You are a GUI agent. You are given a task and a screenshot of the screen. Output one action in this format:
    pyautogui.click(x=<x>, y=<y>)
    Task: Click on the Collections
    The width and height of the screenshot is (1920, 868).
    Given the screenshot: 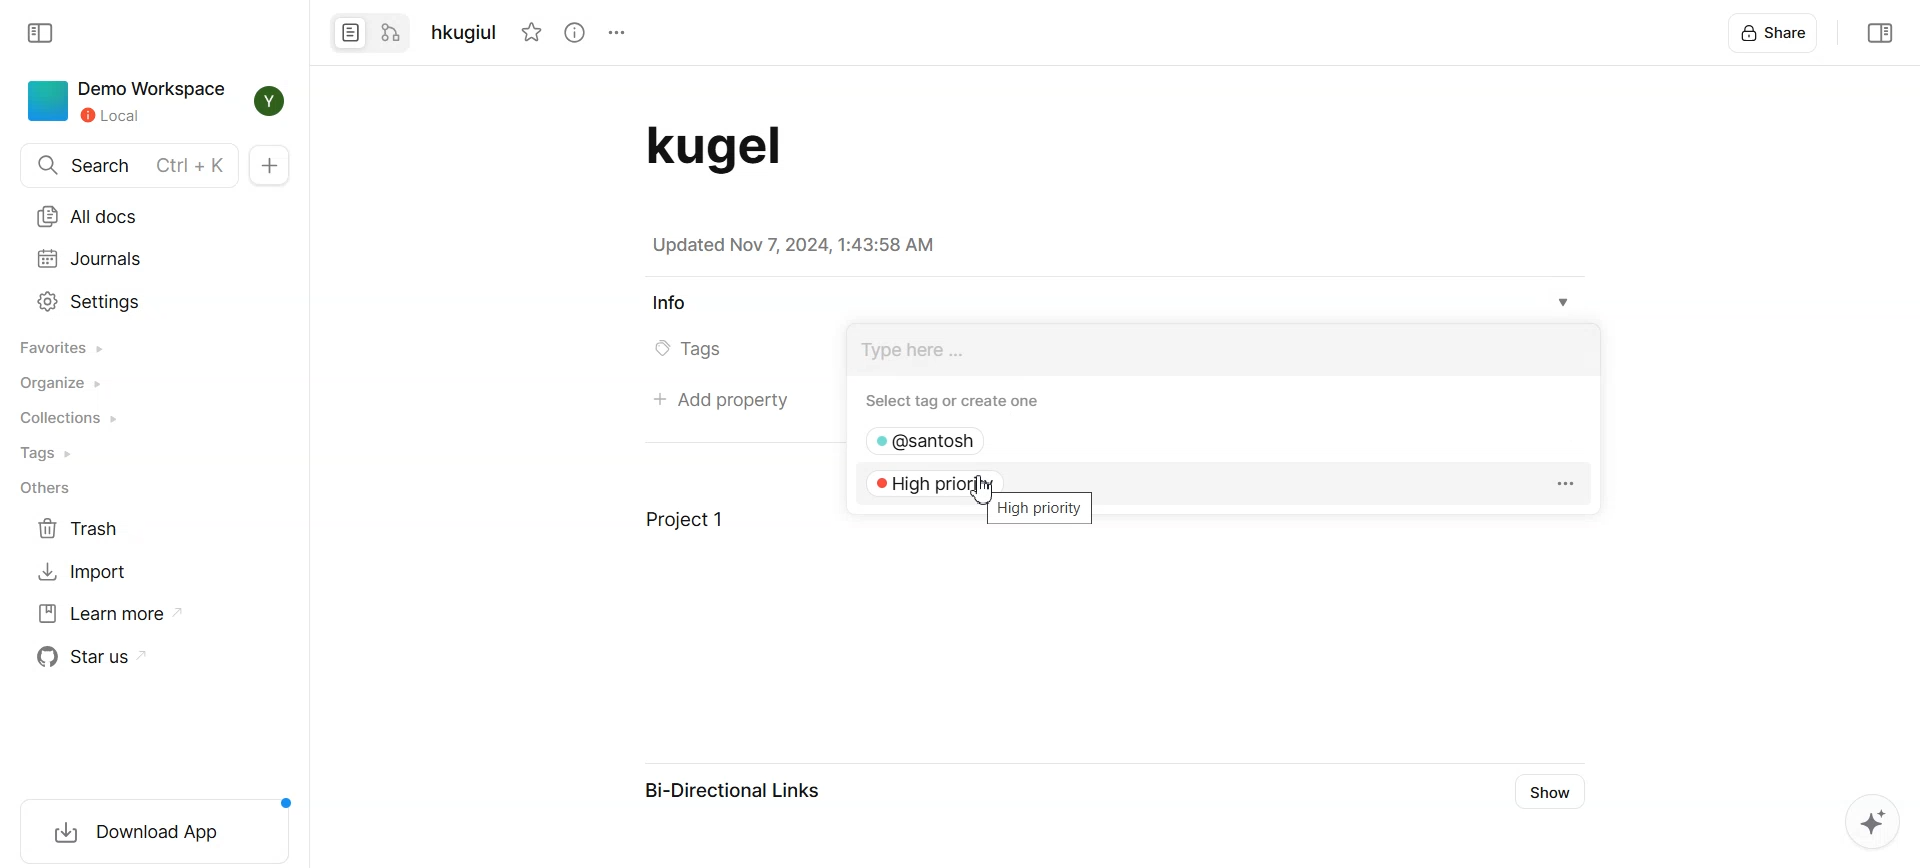 What is the action you would take?
    pyautogui.click(x=67, y=419)
    